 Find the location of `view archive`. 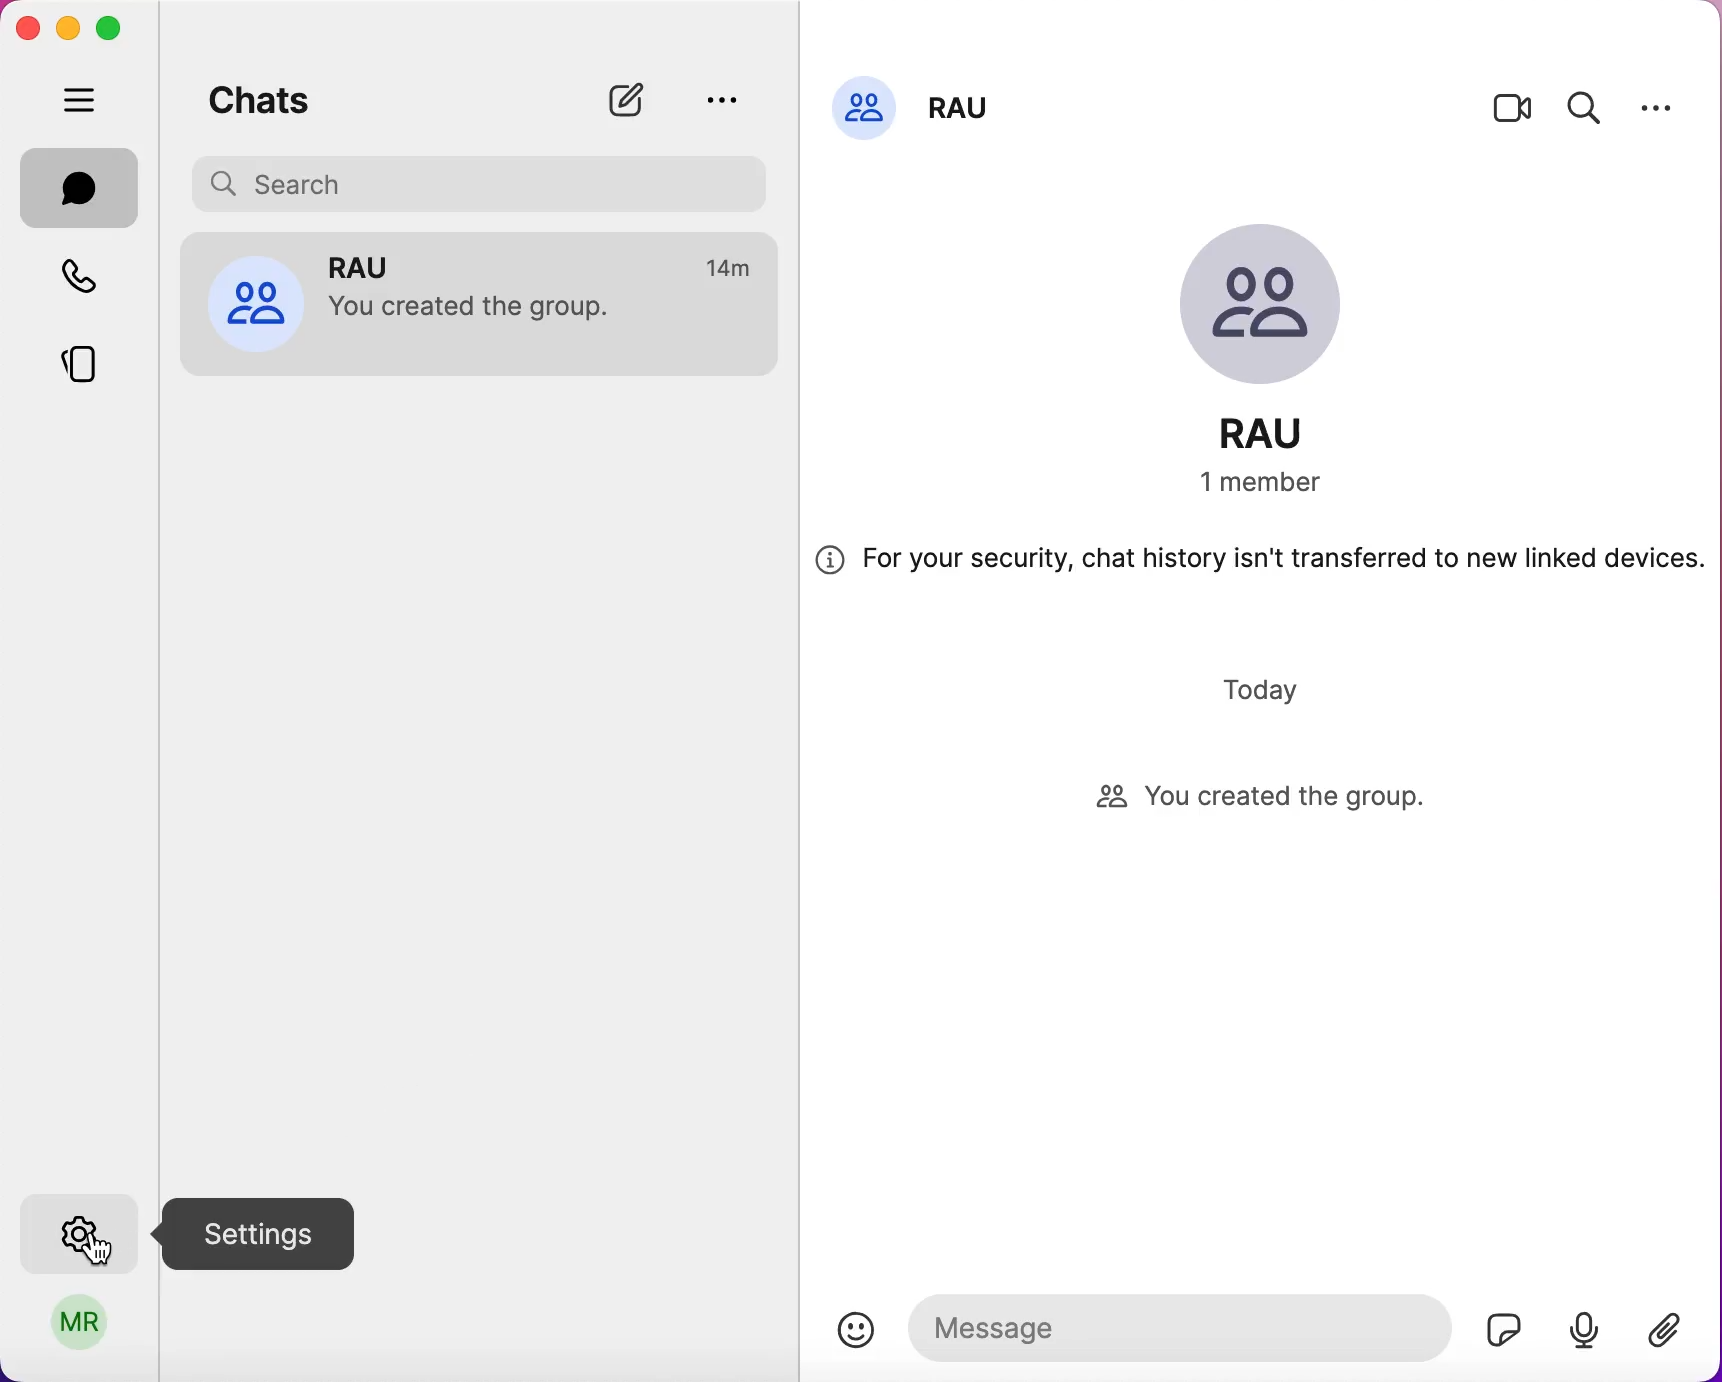

view archive is located at coordinates (729, 97).